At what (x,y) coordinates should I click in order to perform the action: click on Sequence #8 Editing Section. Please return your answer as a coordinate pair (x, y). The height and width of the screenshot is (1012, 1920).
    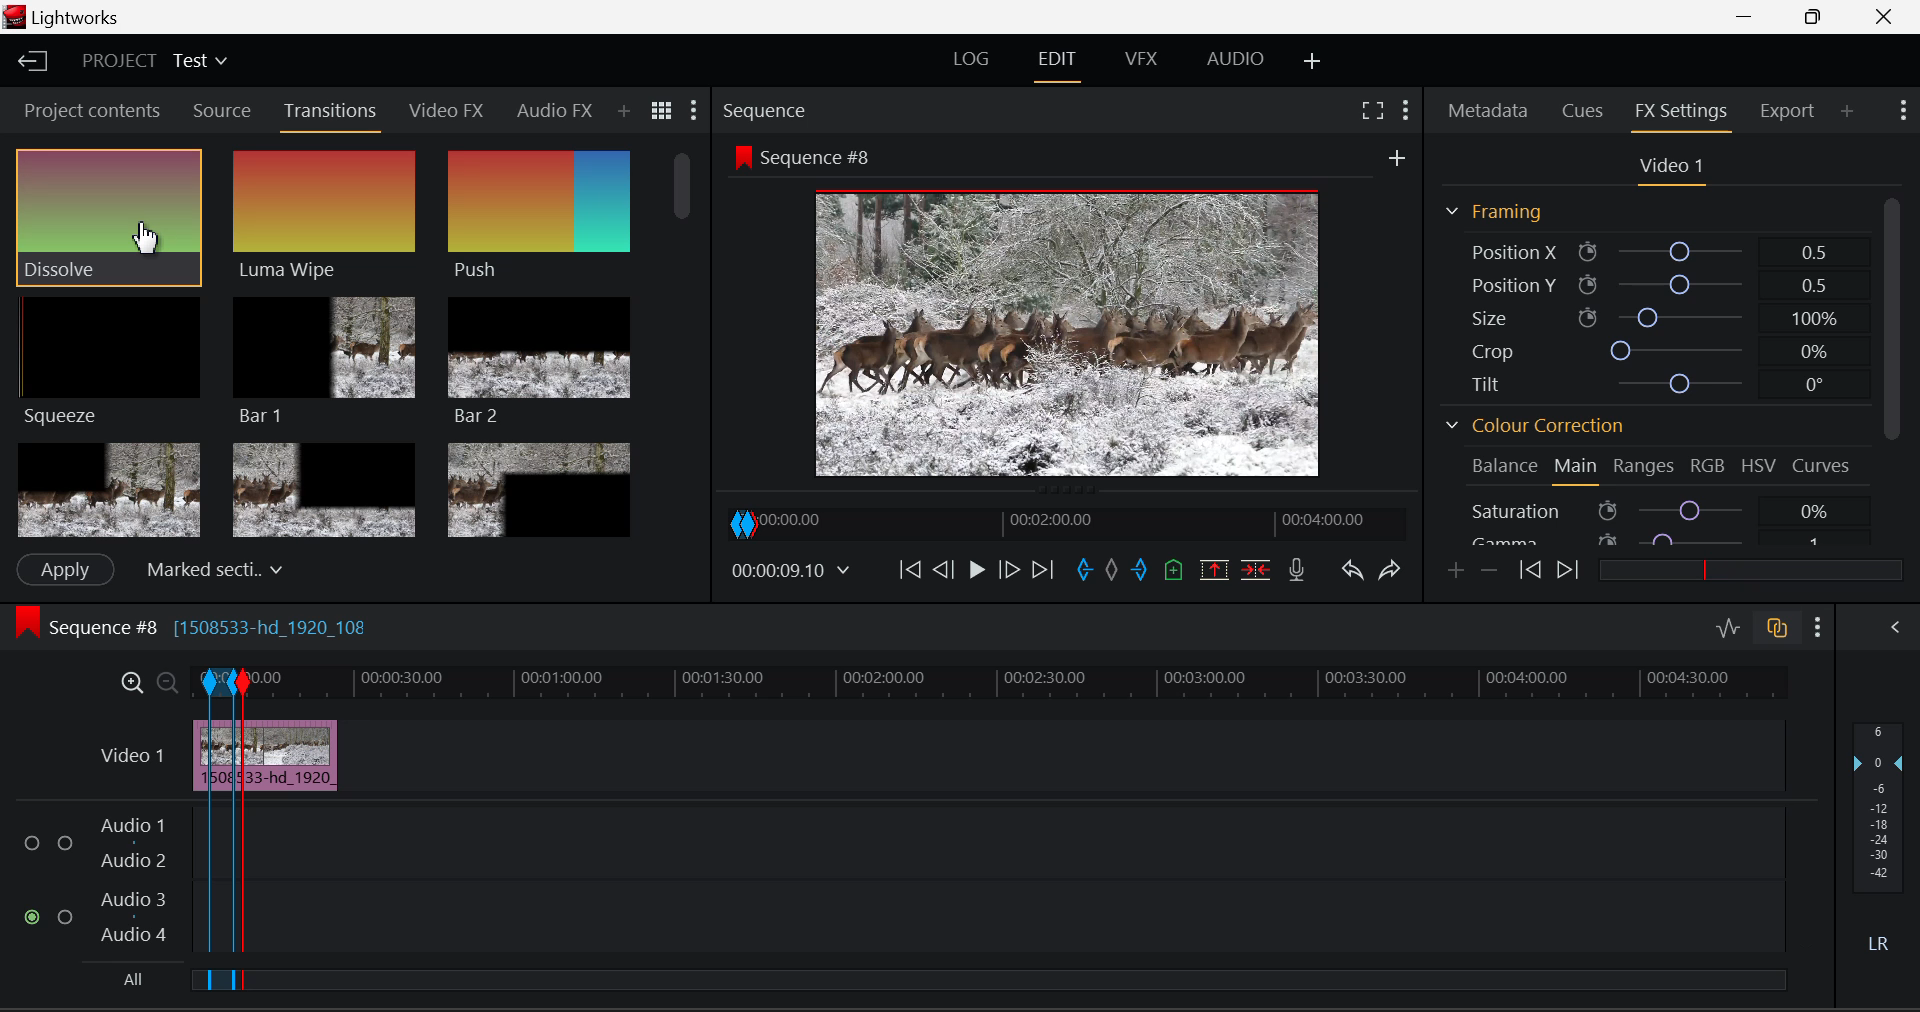
    Looking at the image, I should click on (252, 630).